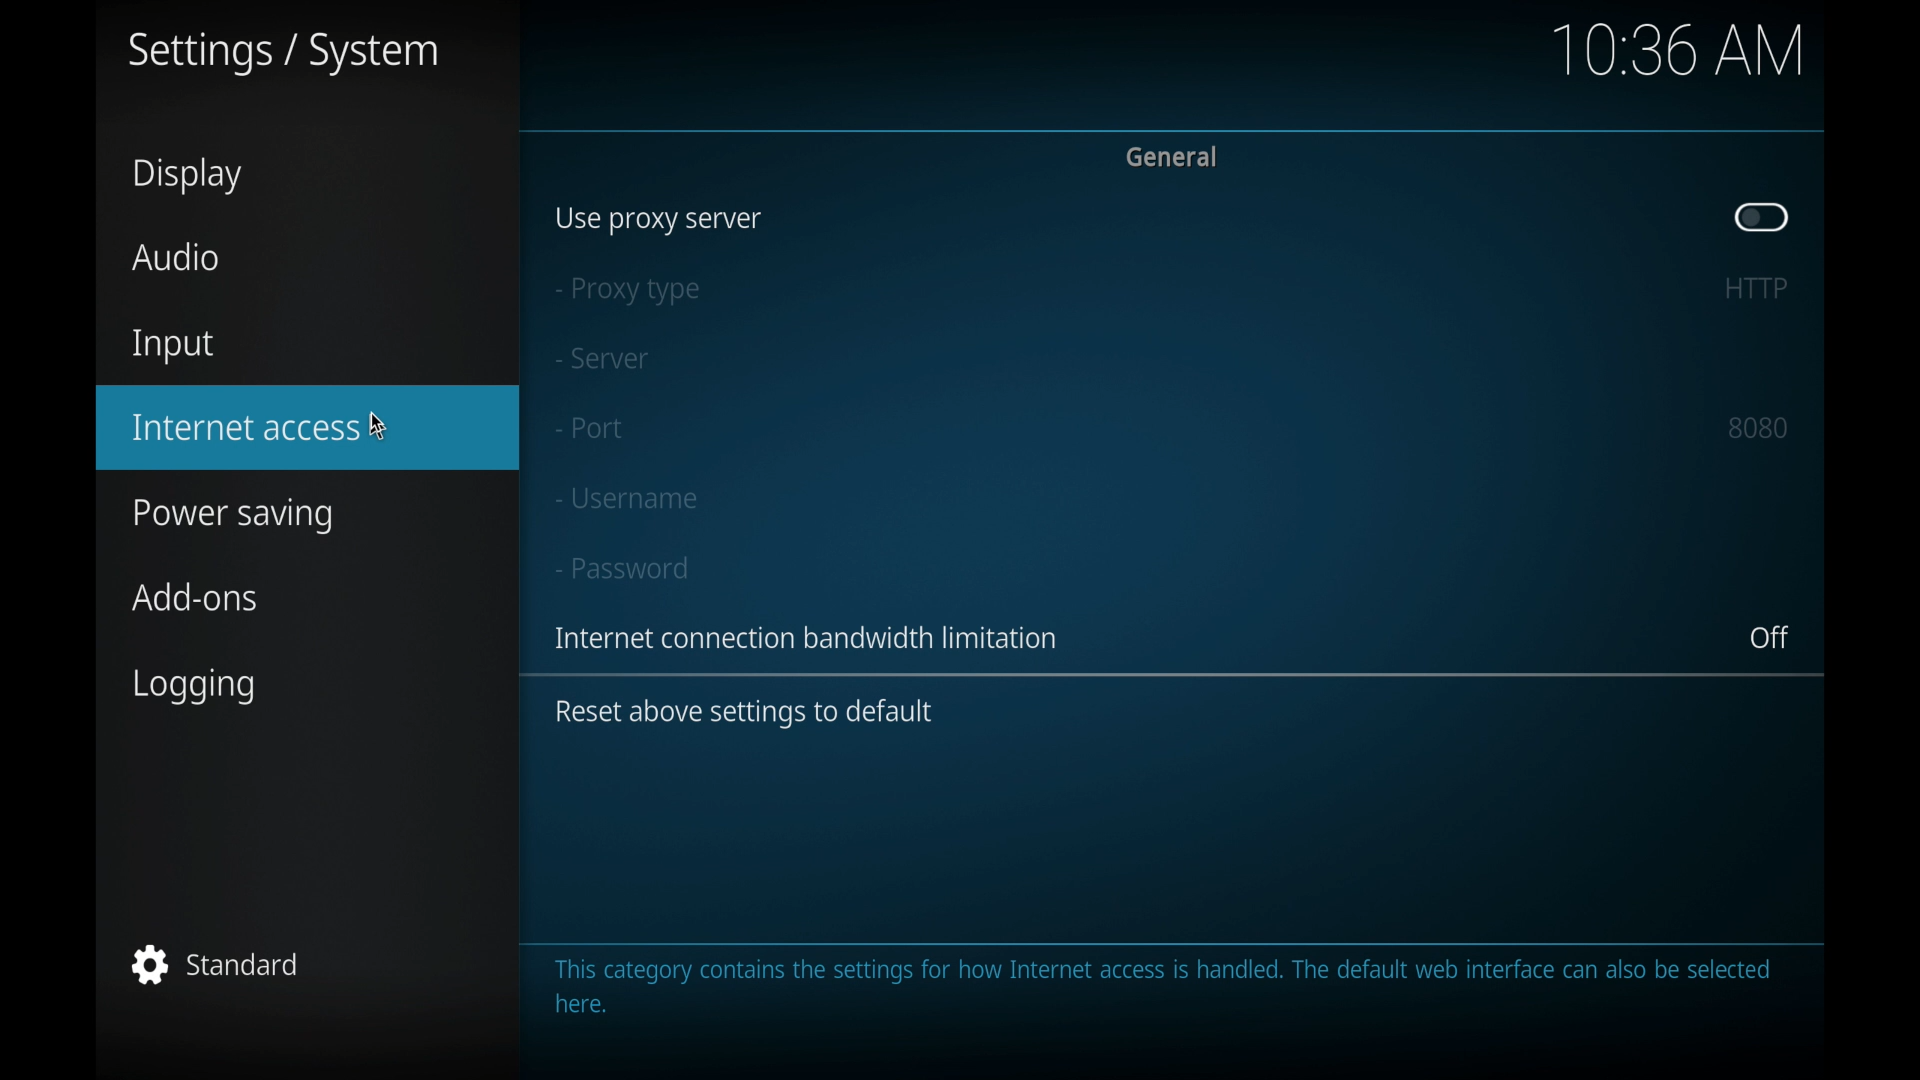  I want to click on password, so click(623, 568).